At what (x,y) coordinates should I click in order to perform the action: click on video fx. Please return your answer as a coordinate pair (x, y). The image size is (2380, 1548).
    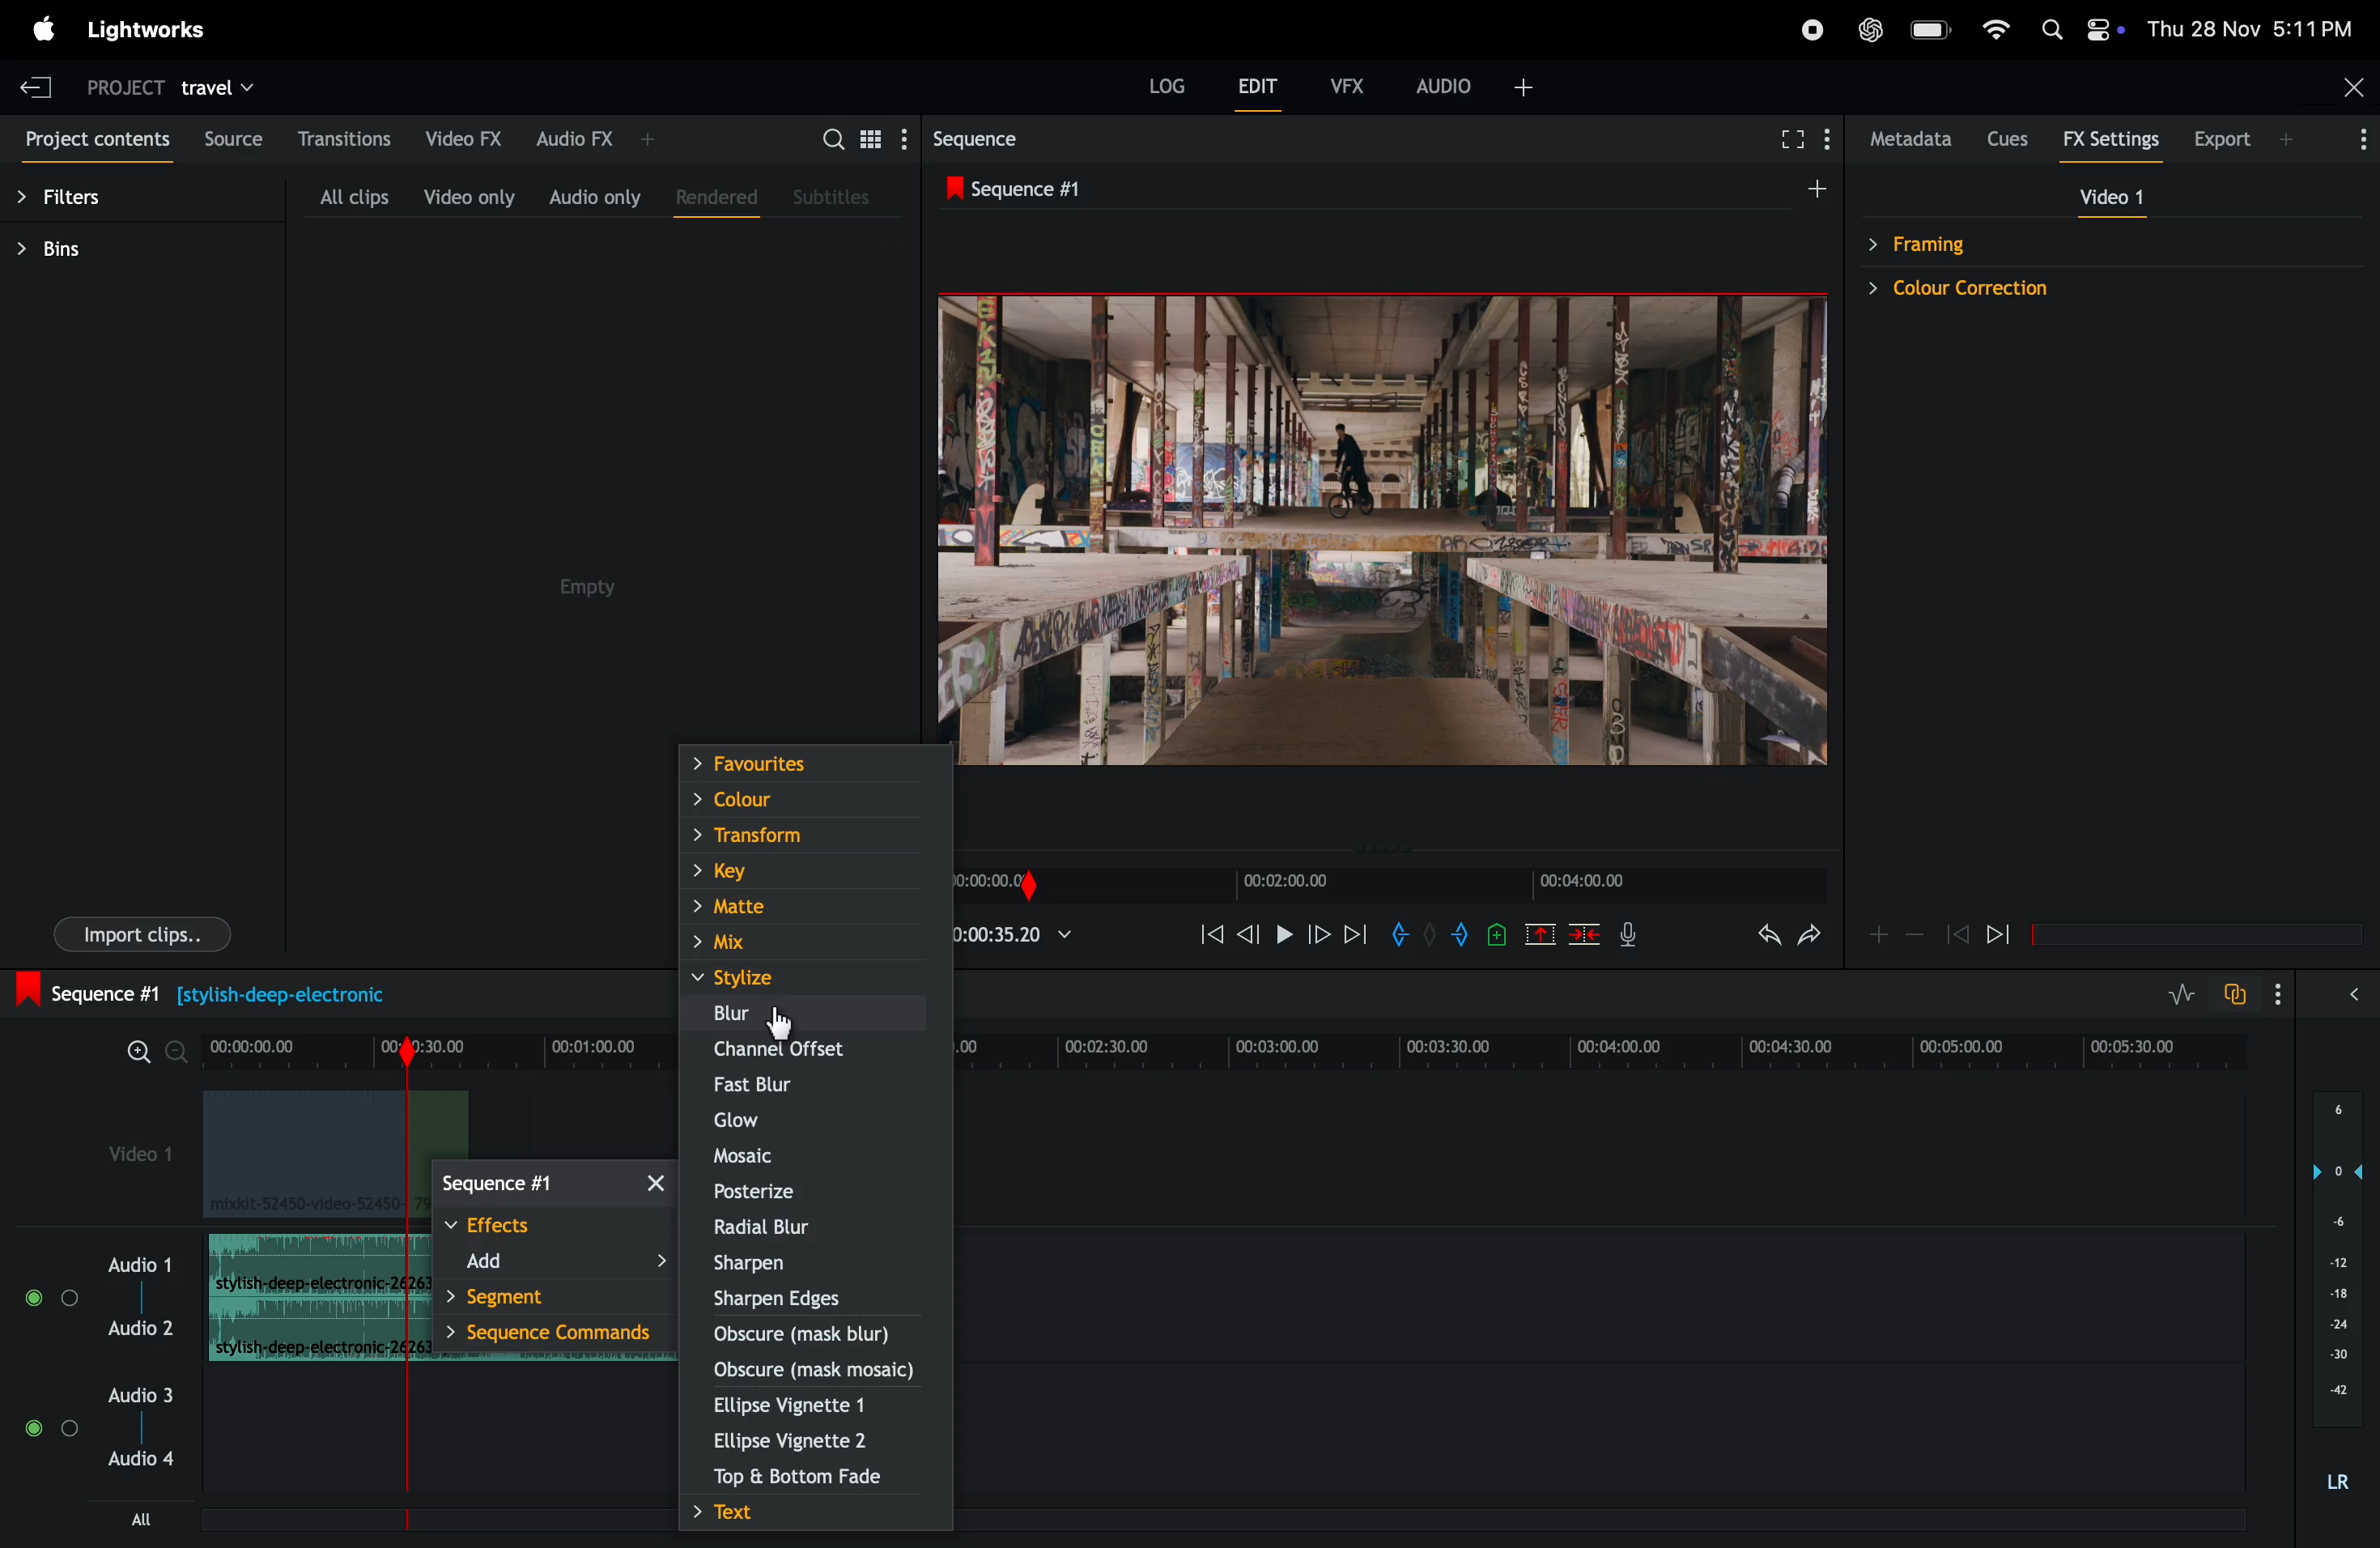
    Looking at the image, I should click on (463, 136).